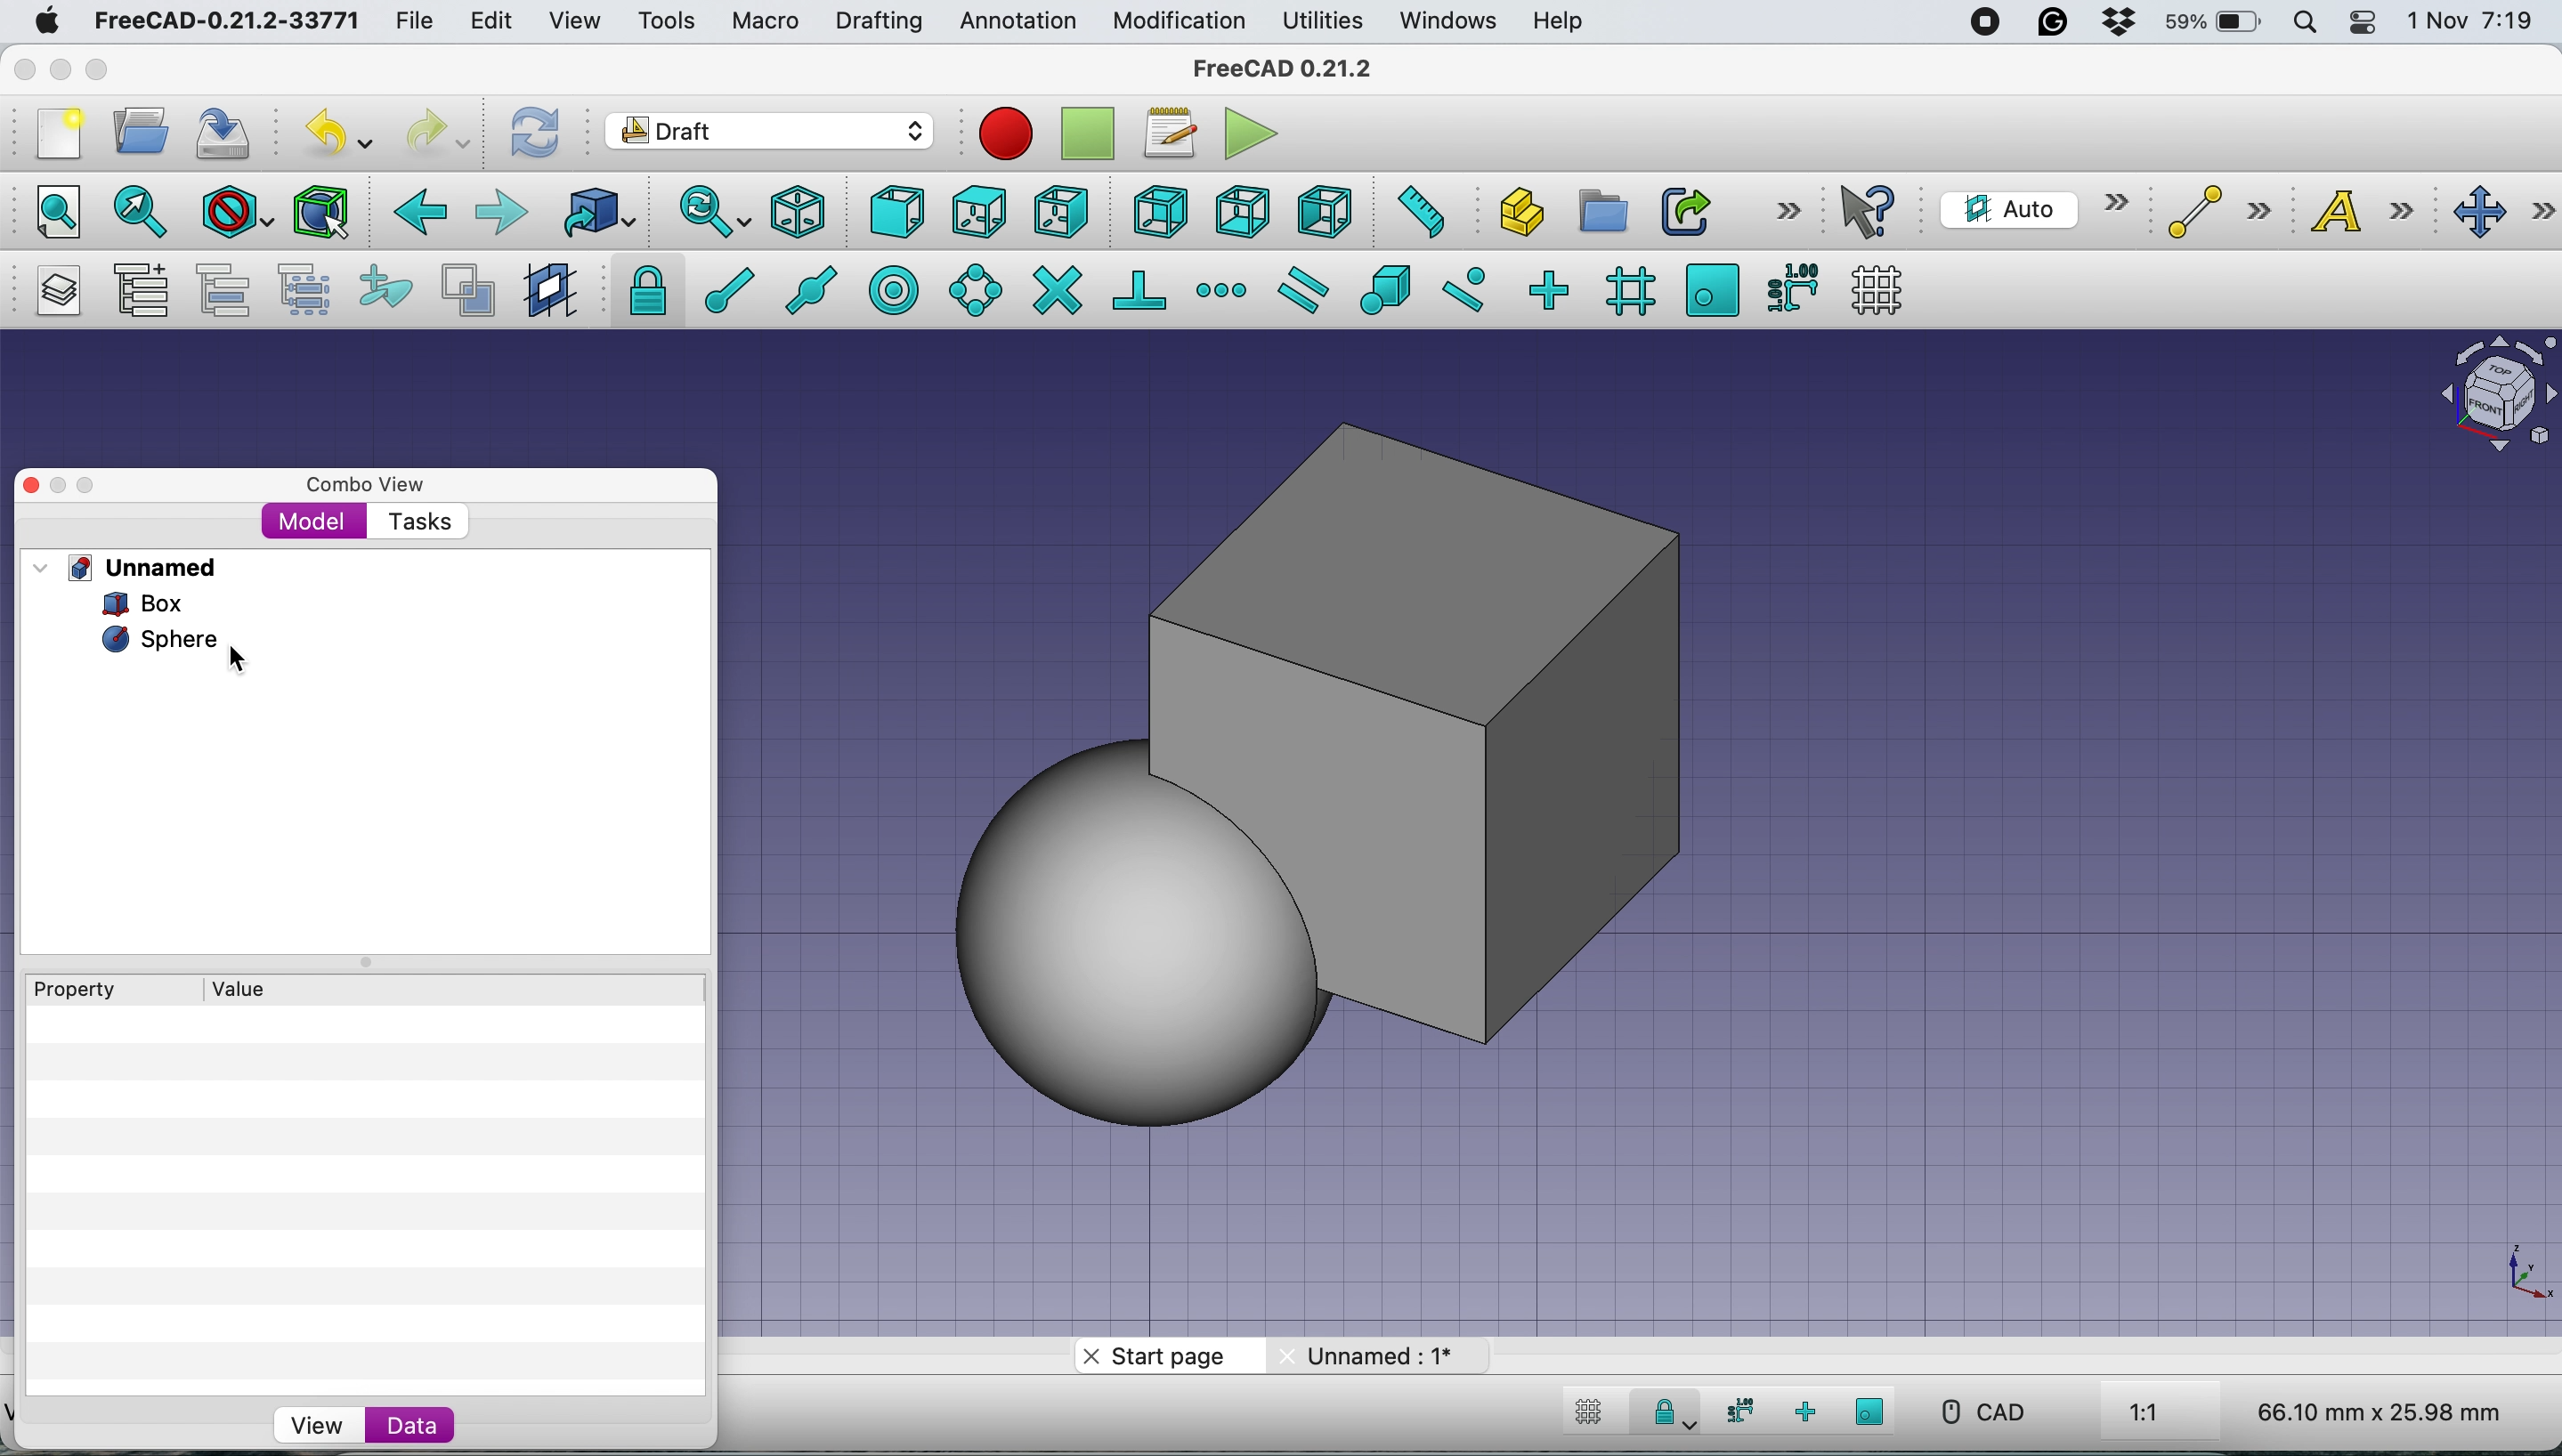  What do you see at coordinates (1808, 1412) in the screenshot?
I see `snap ortho` at bounding box center [1808, 1412].